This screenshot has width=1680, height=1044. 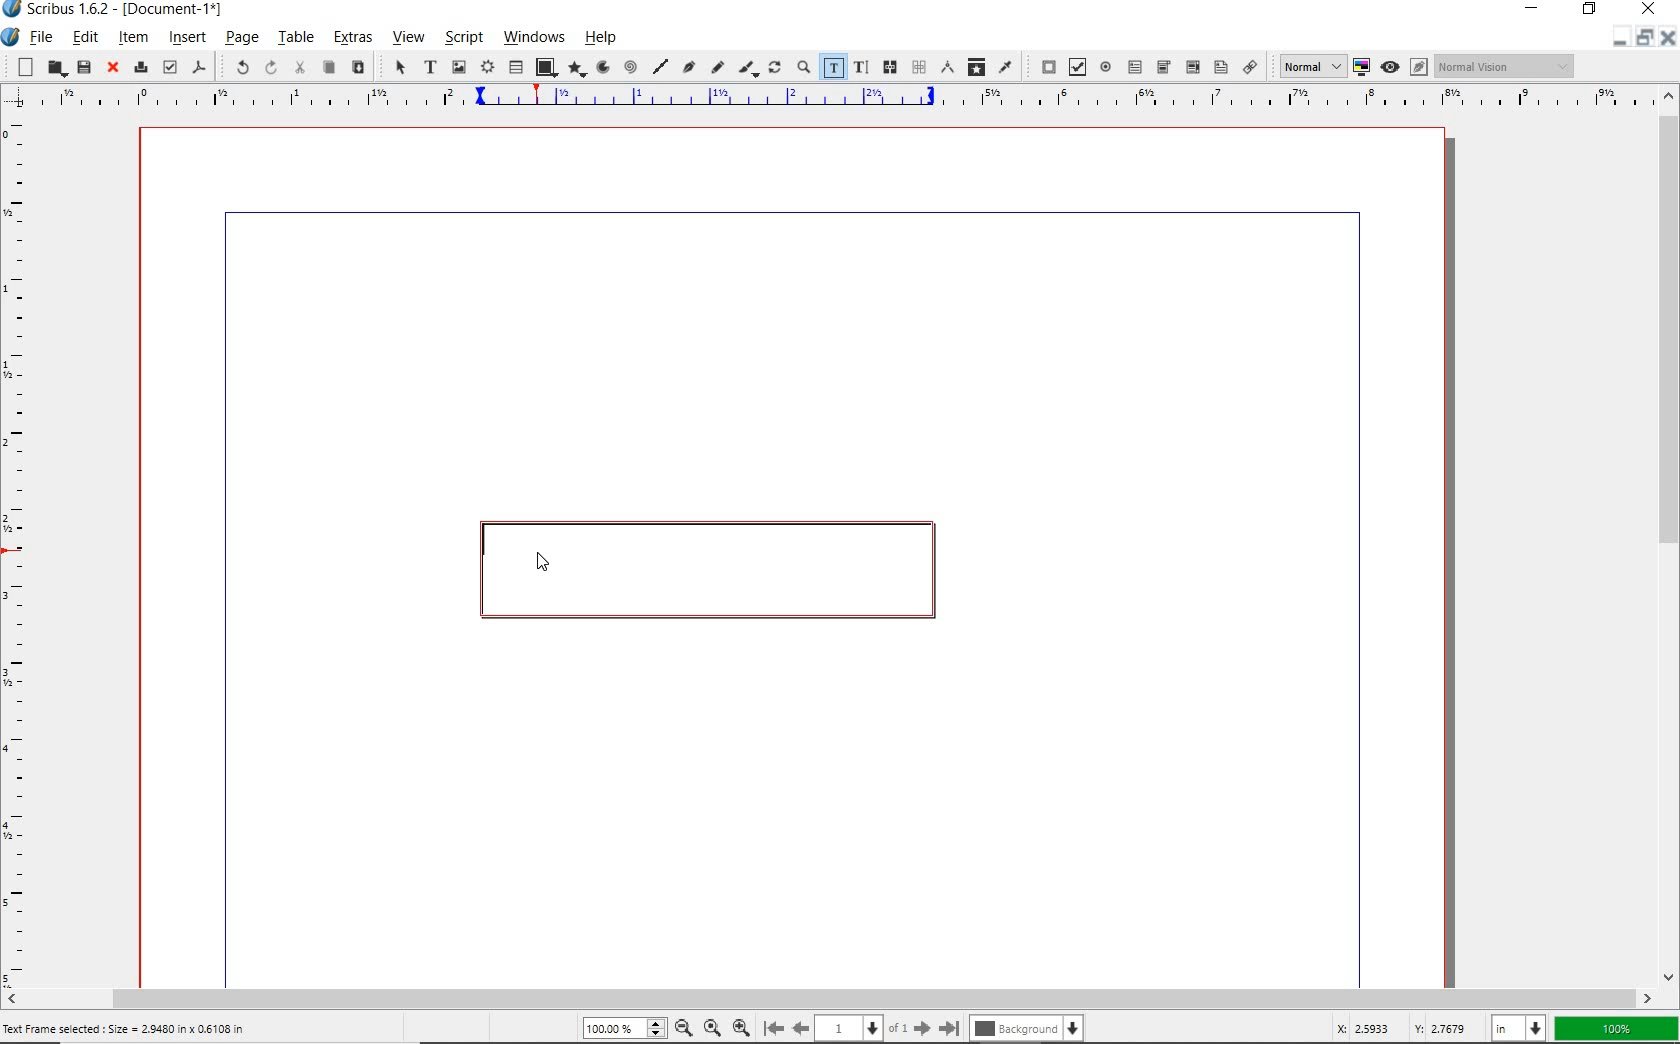 What do you see at coordinates (821, 100) in the screenshot?
I see `Vertical page margin` at bounding box center [821, 100].